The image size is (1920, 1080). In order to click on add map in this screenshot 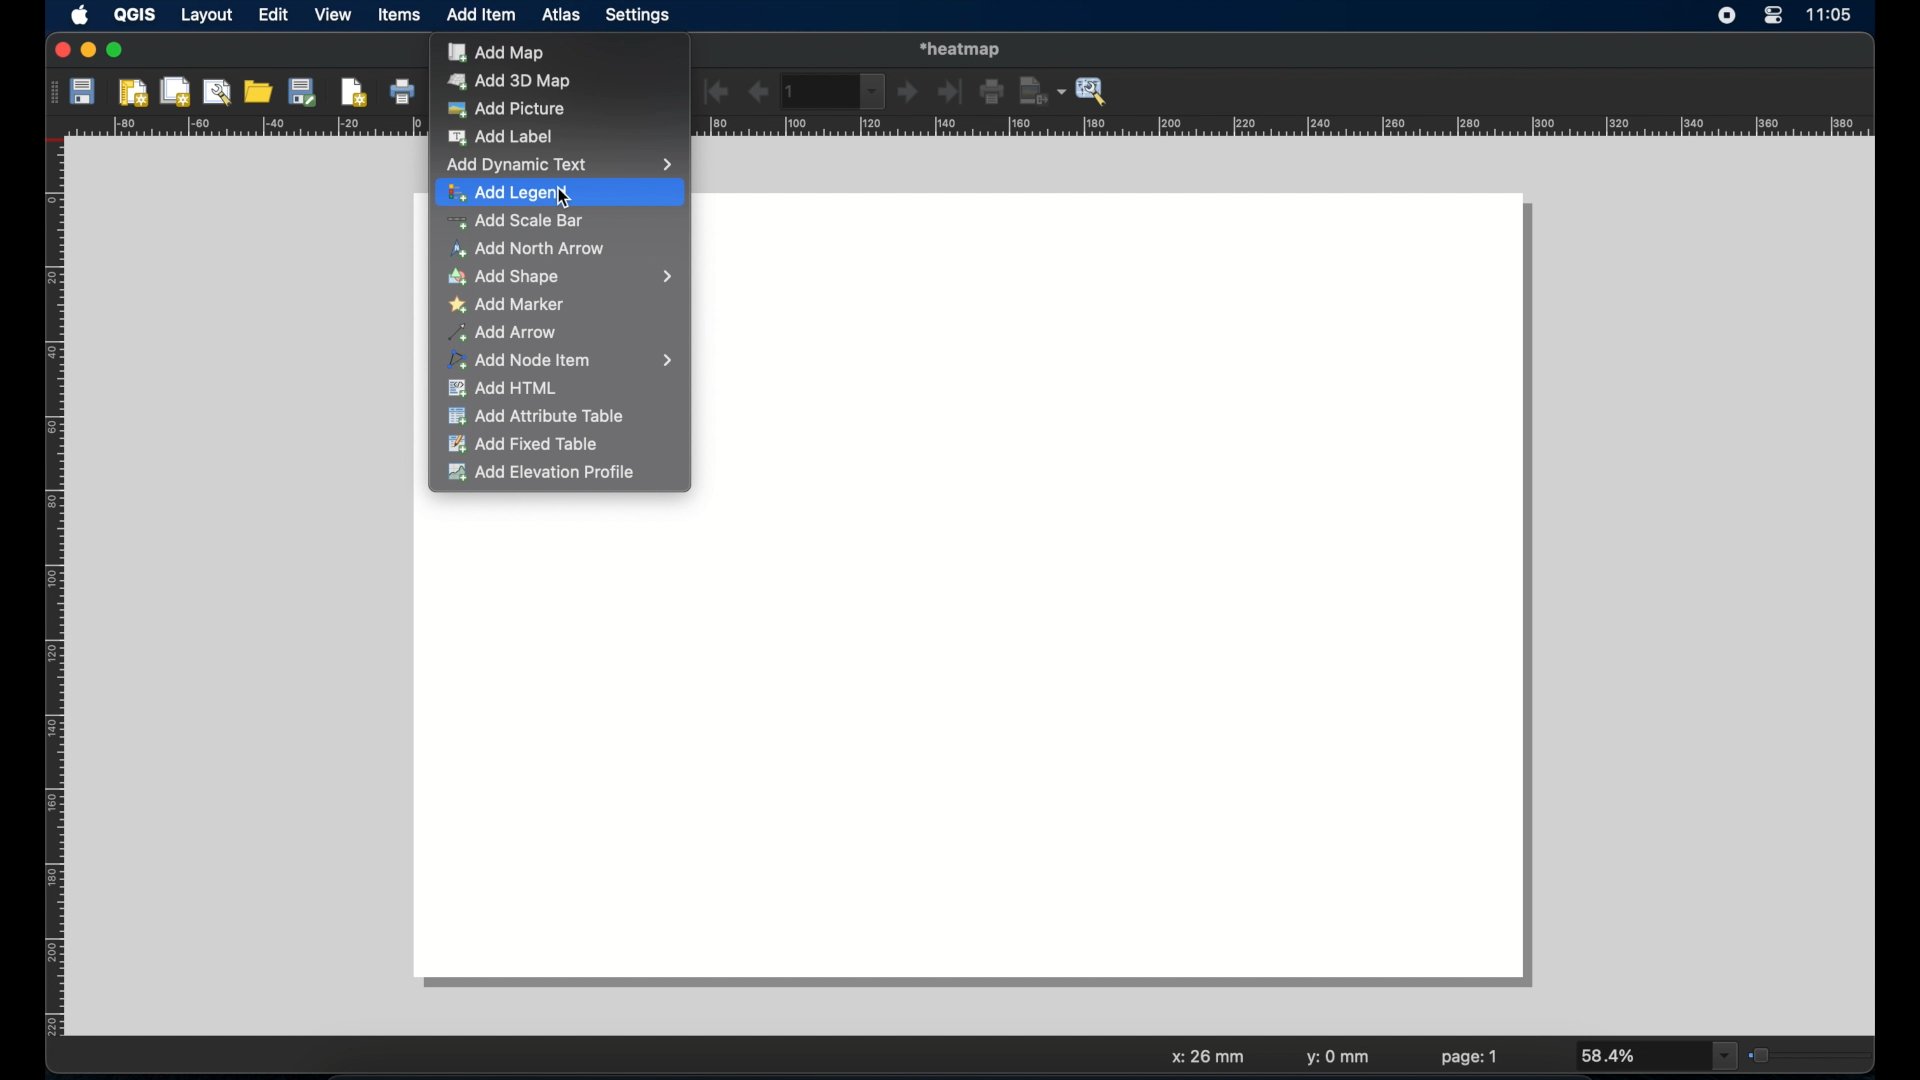, I will do `click(497, 52)`.